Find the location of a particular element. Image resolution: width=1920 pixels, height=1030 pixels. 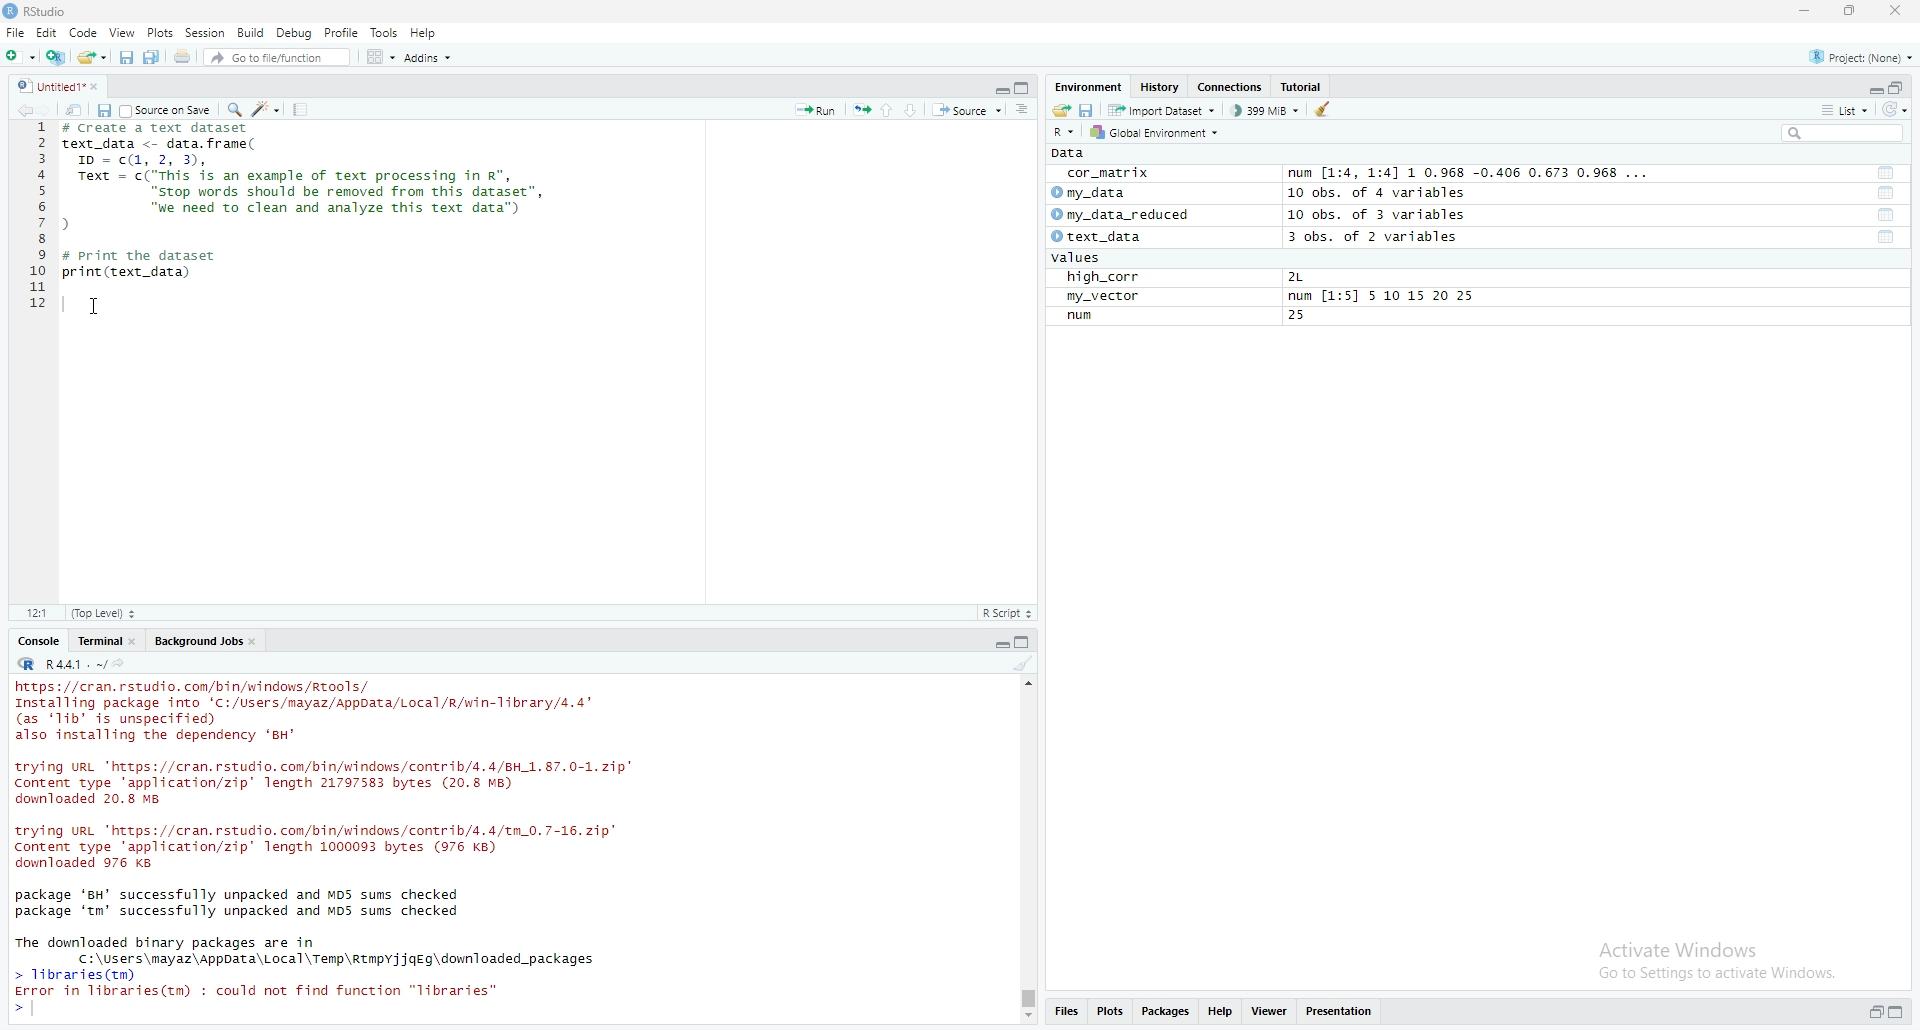

build is located at coordinates (251, 33).